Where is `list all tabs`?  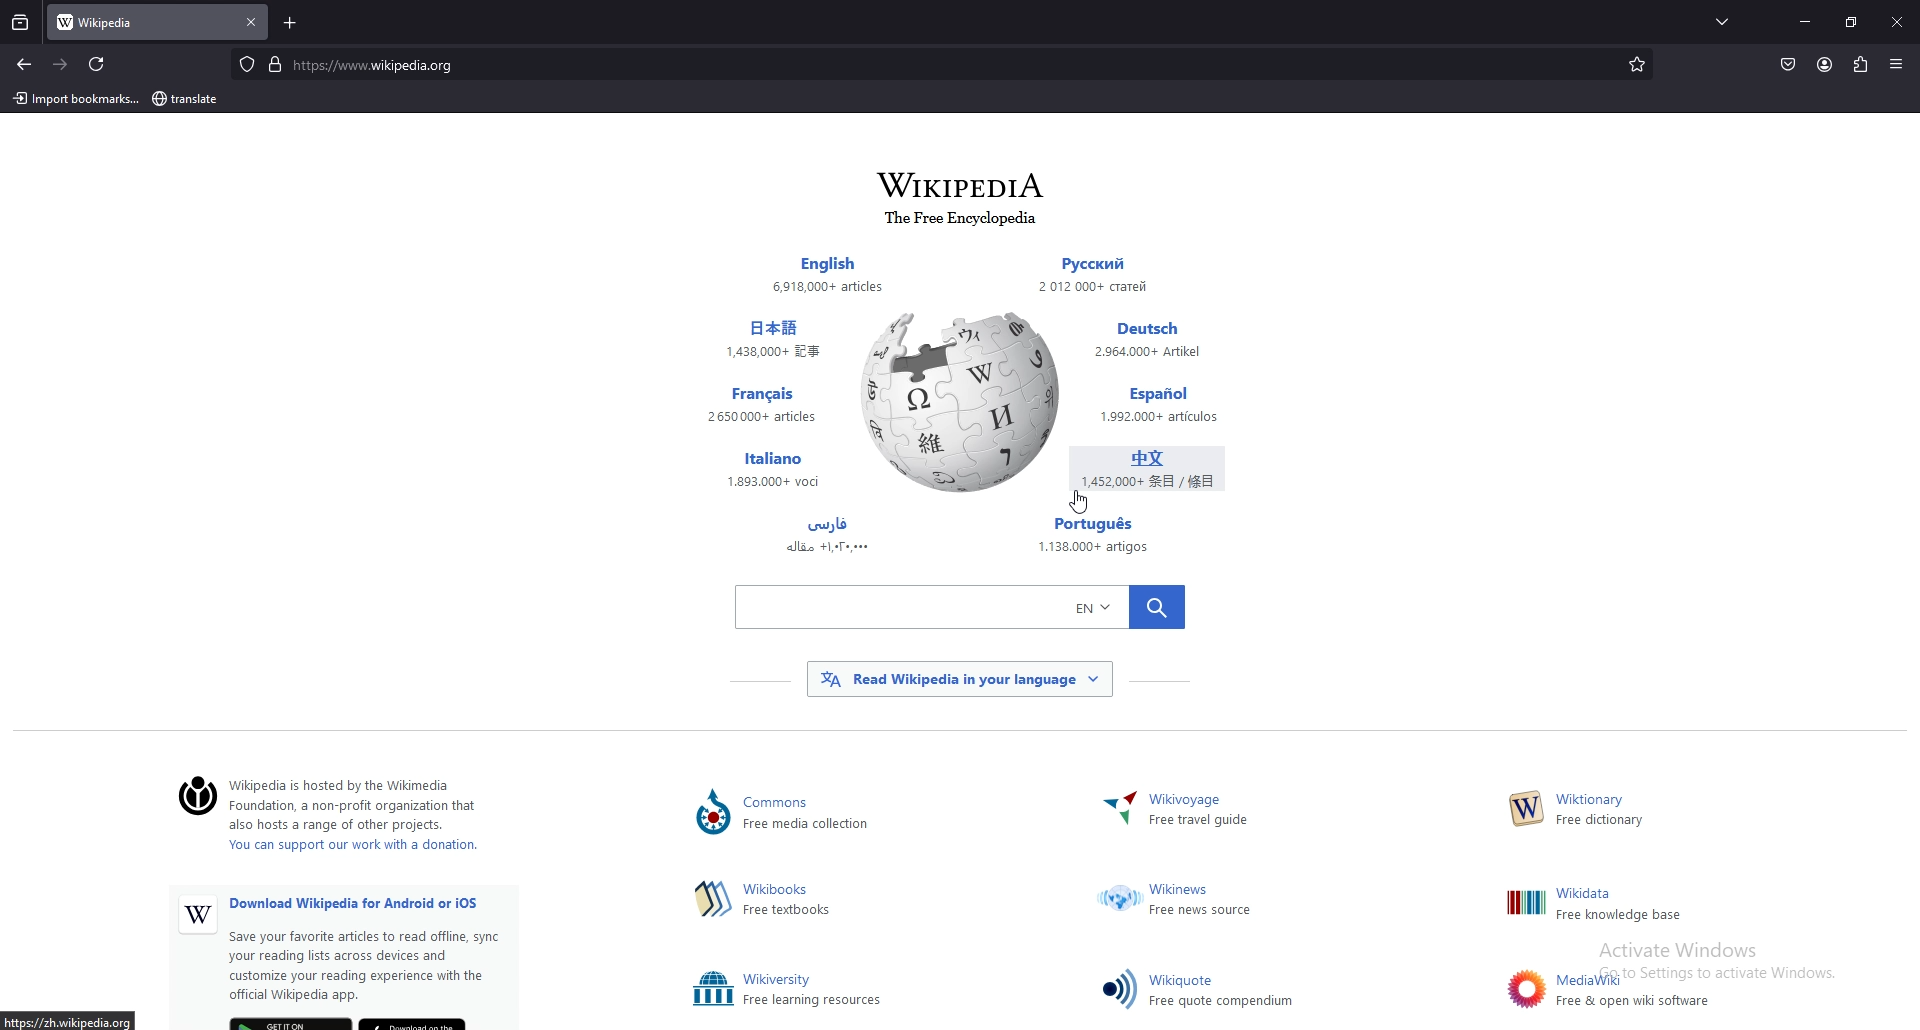 list all tabs is located at coordinates (1728, 20).